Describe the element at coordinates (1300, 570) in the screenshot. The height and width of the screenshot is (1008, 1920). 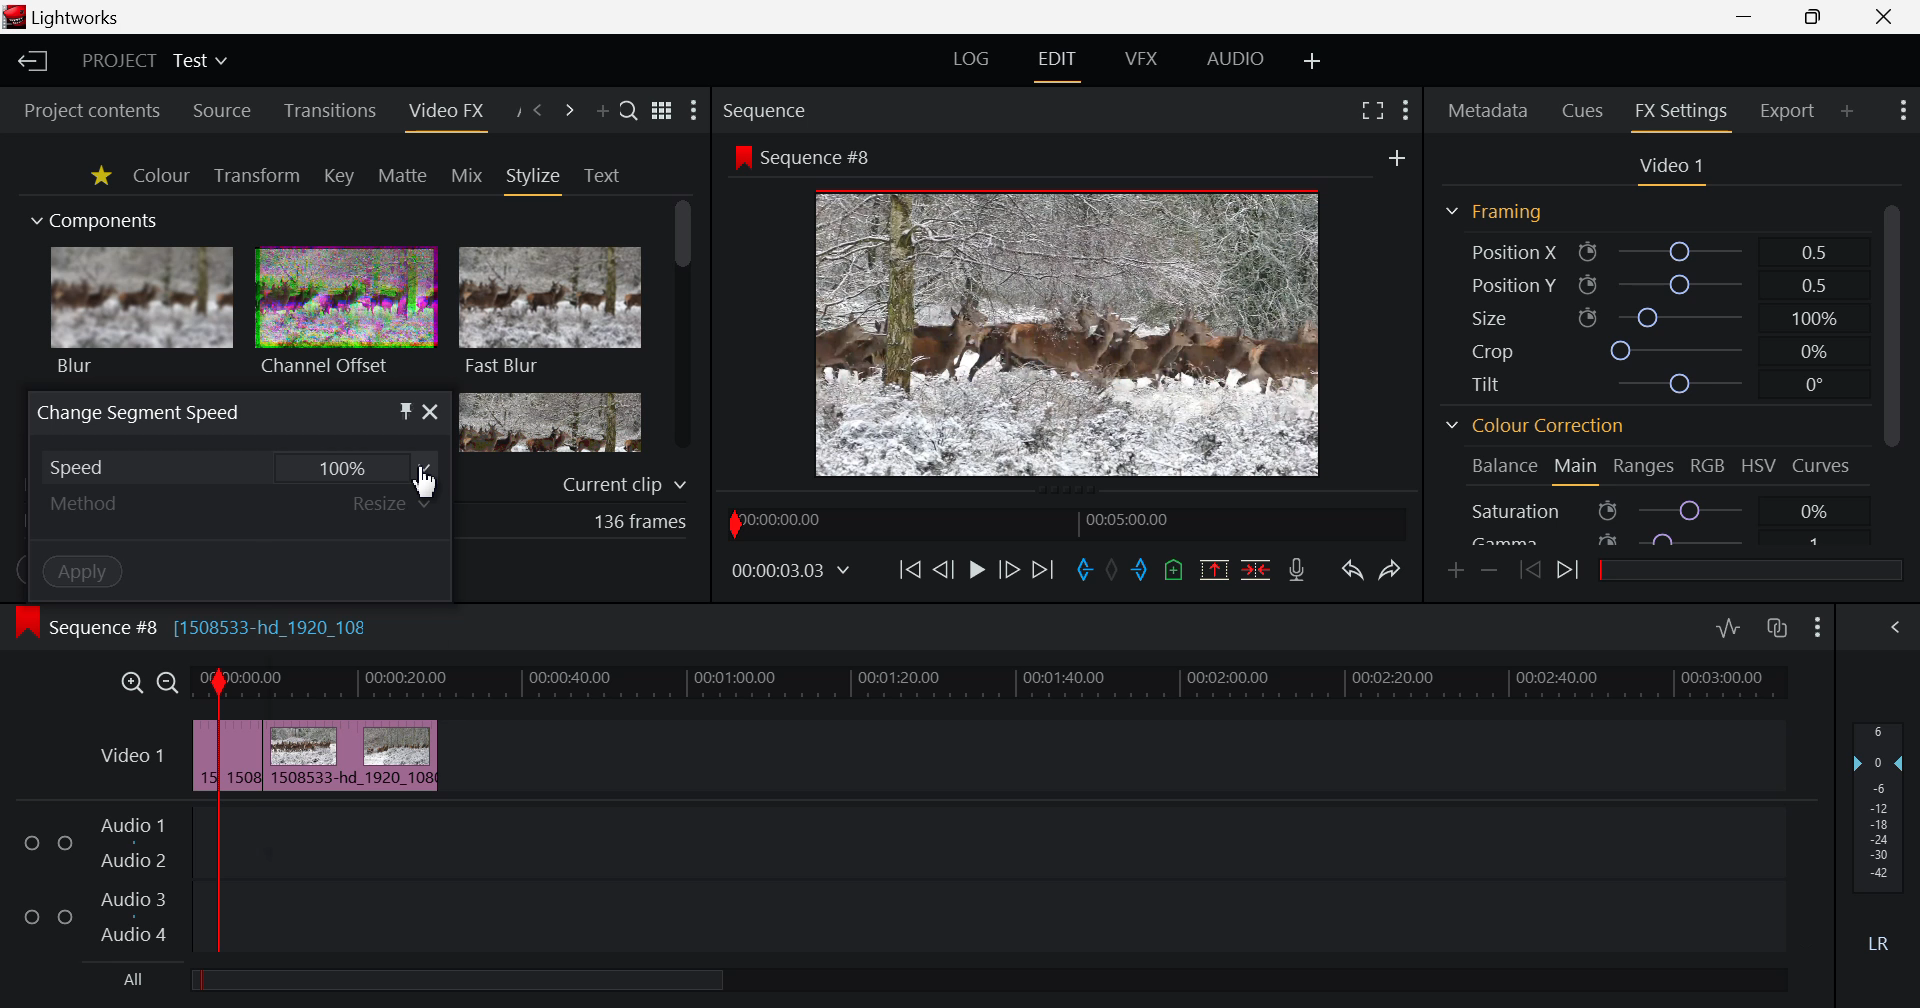
I see `Record Voiceover` at that location.